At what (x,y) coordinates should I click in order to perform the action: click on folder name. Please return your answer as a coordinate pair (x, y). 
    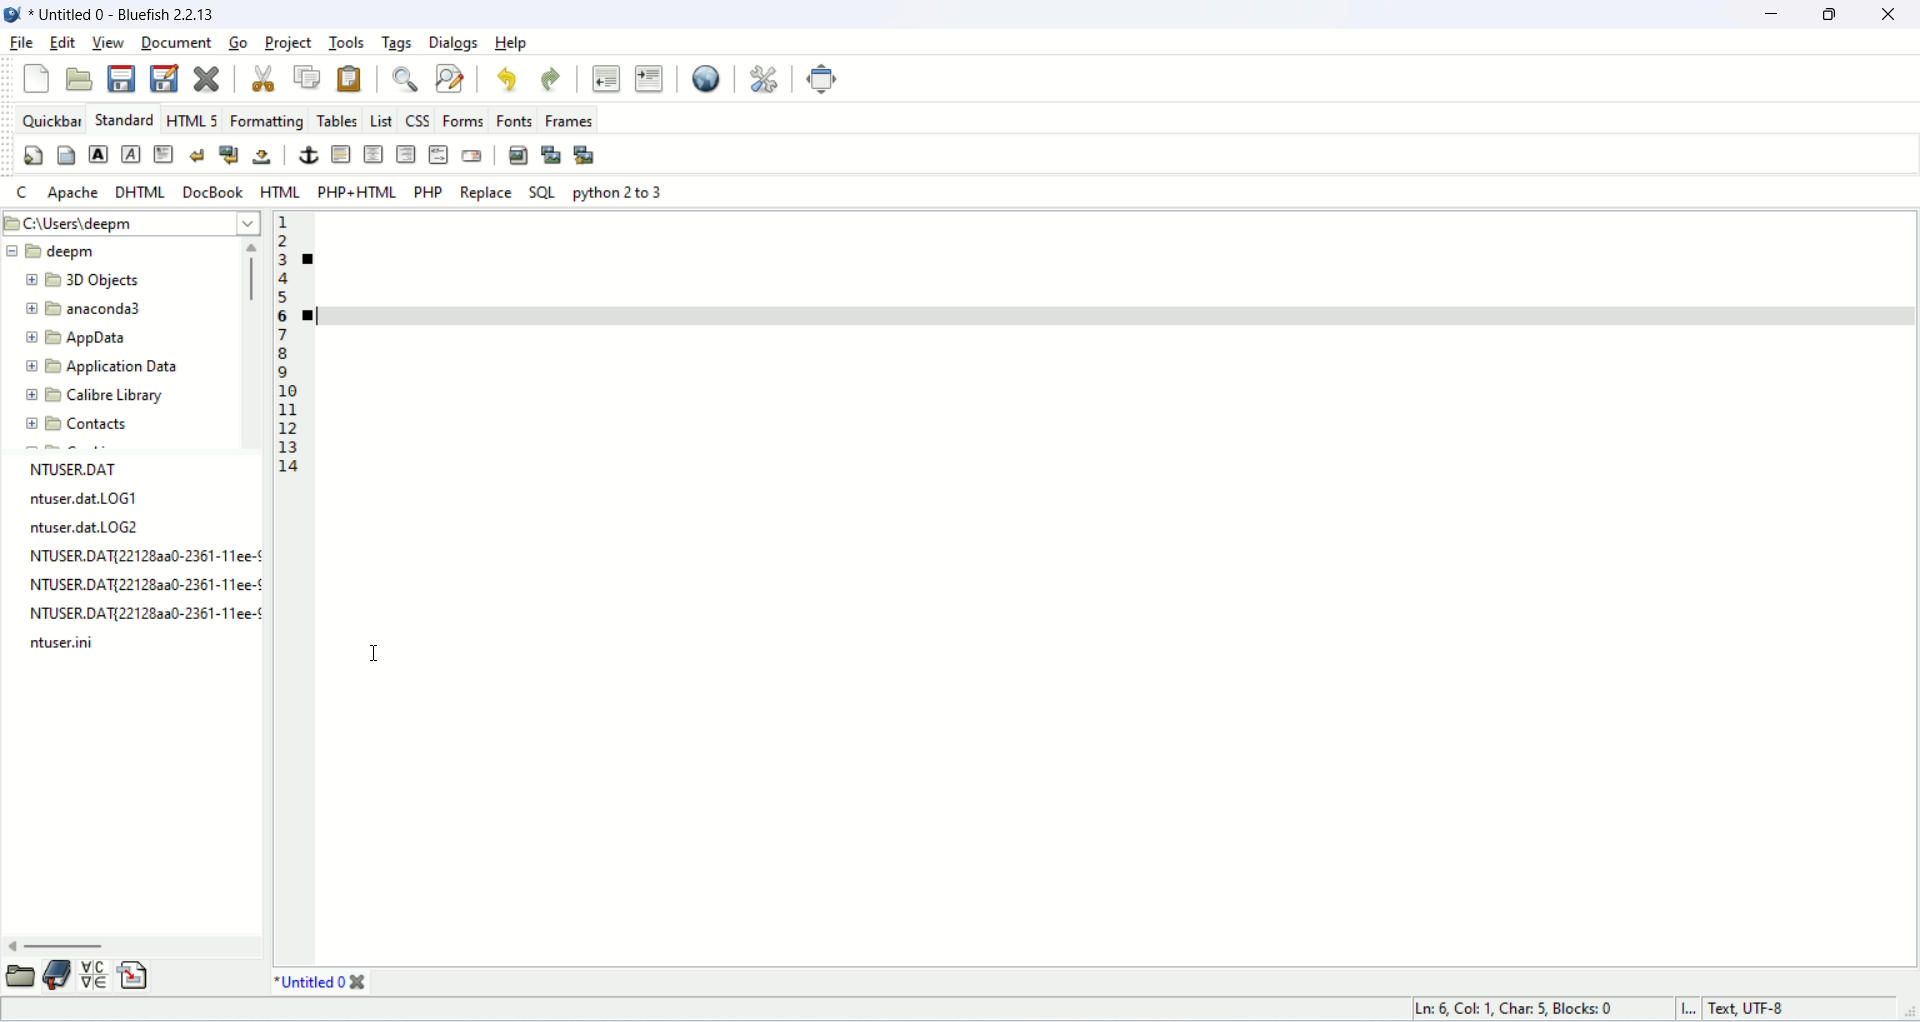
    Looking at the image, I should click on (113, 334).